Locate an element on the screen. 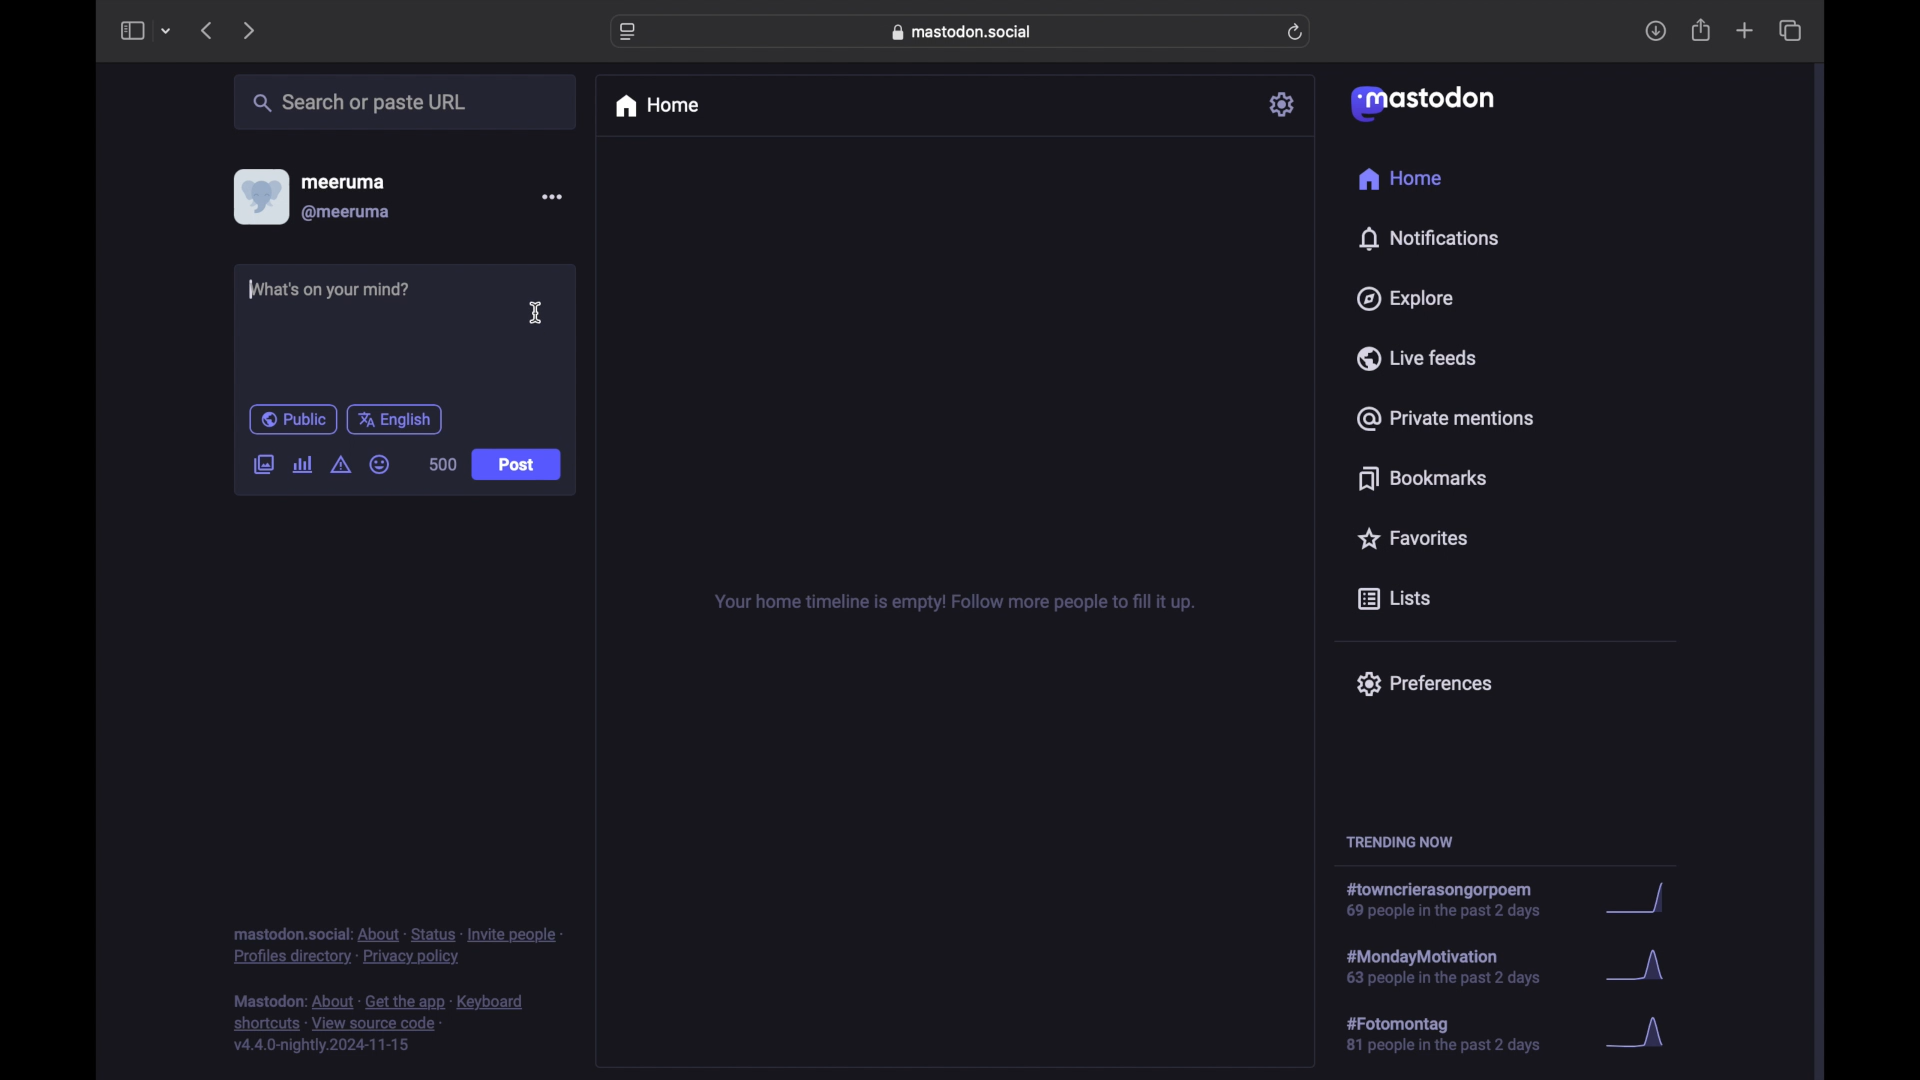 This screenshot has height=1080, width=1920. graph is located at coordinates (1635, 968).